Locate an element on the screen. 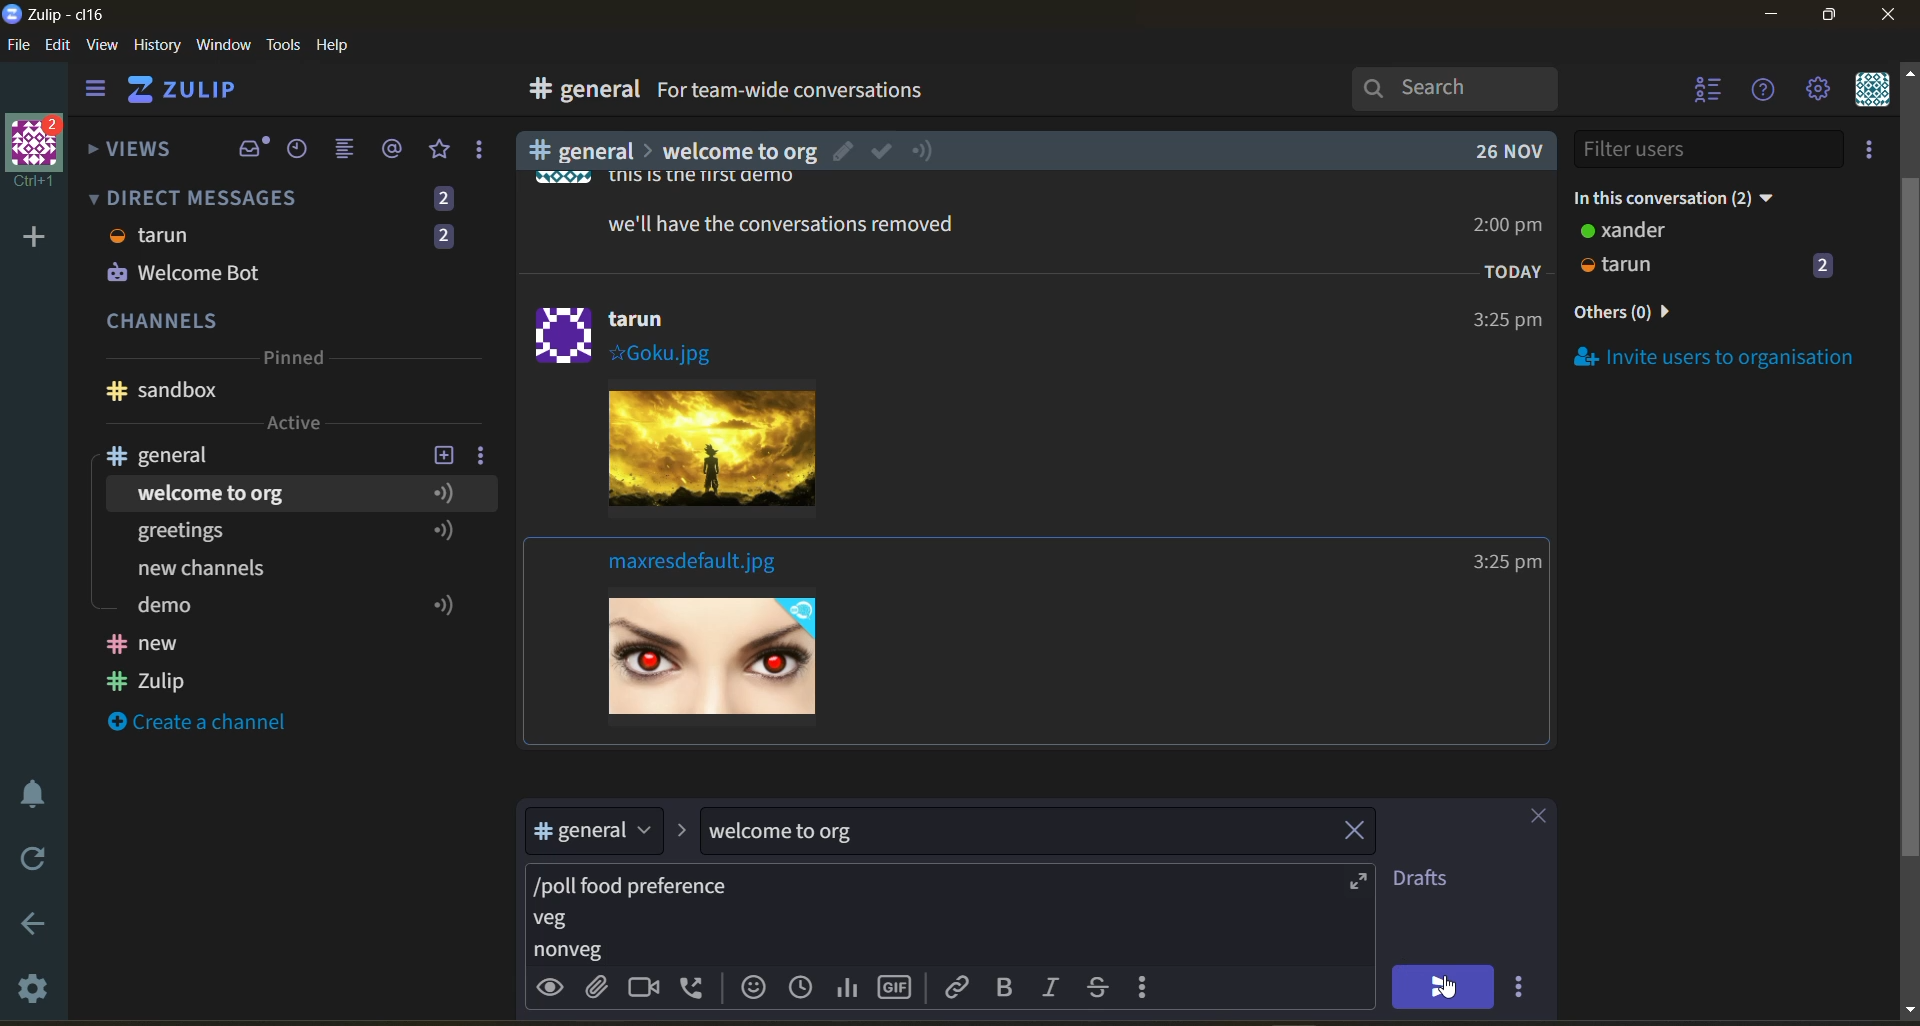 The width and height of the screenshot is (1920, 1026).  is located at coordinates (1508, 562).